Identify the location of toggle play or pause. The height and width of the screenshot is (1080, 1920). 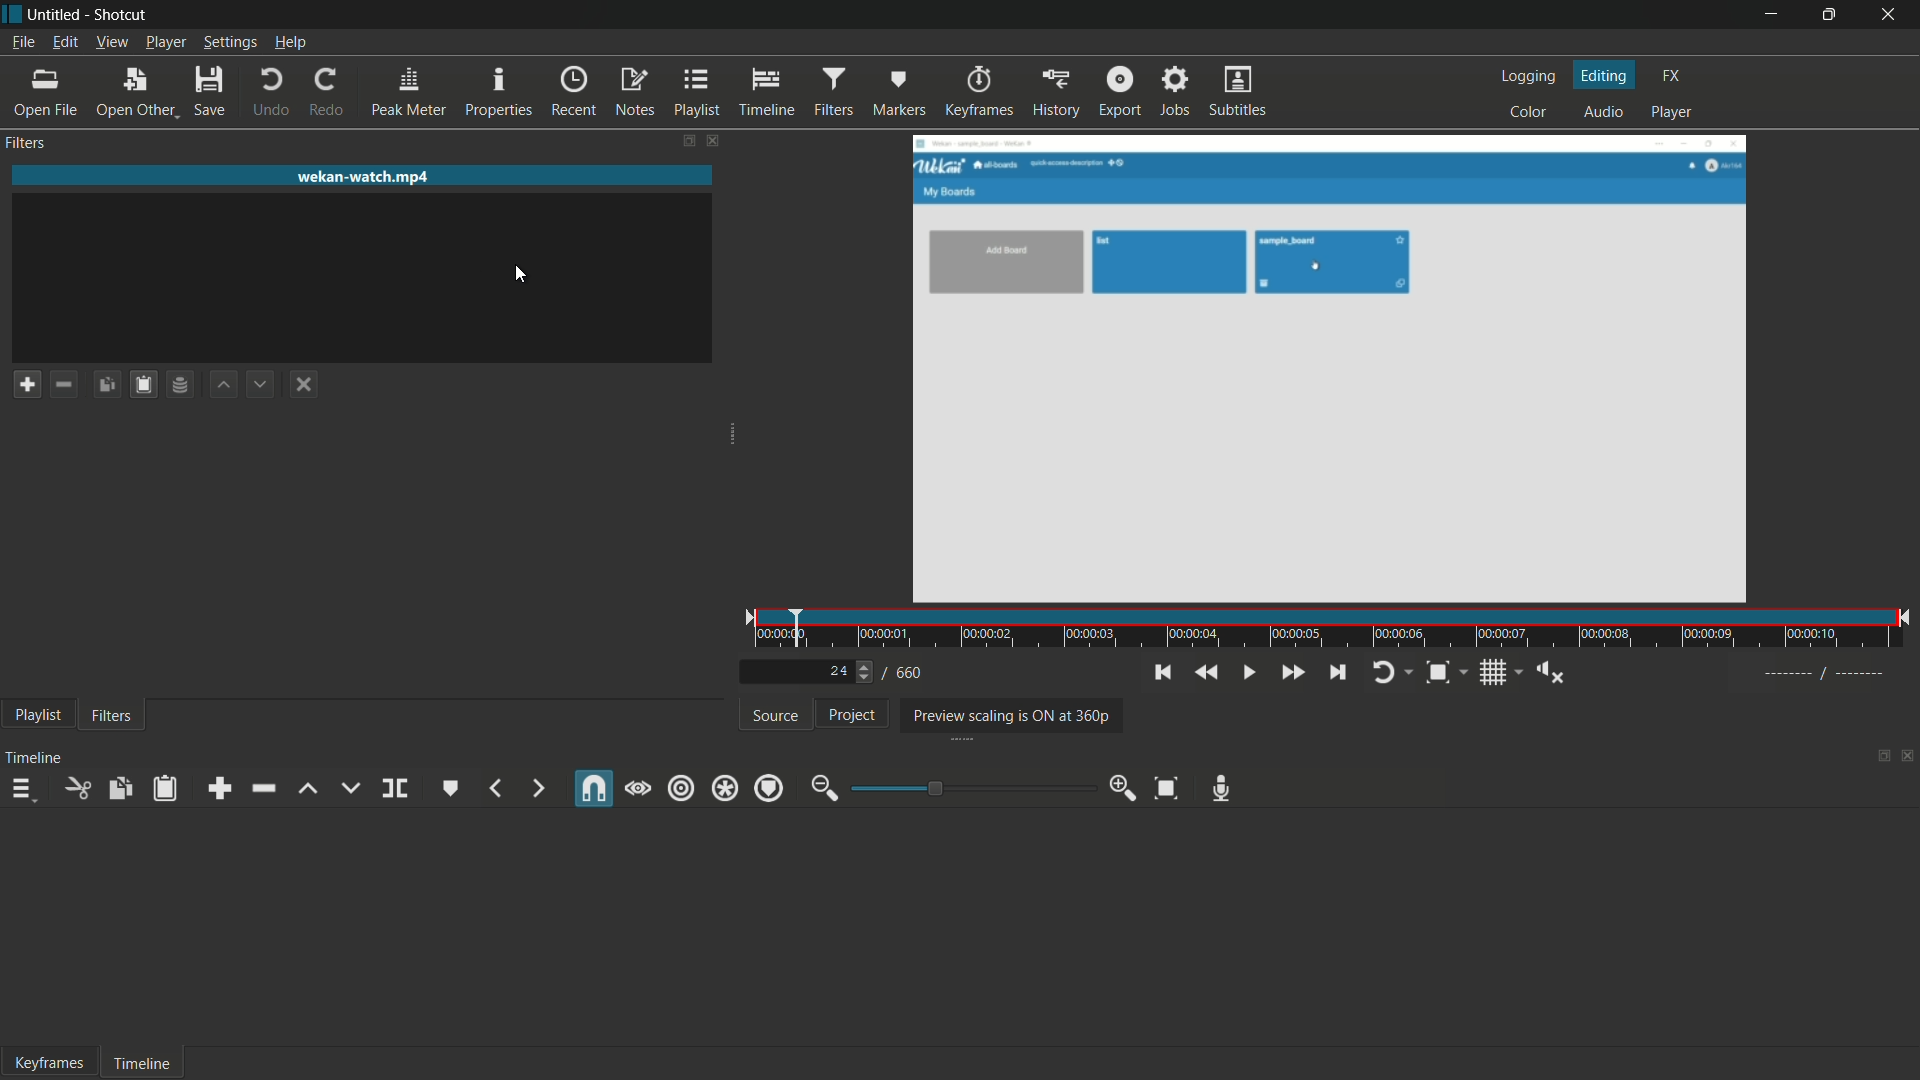
(1250, 673).